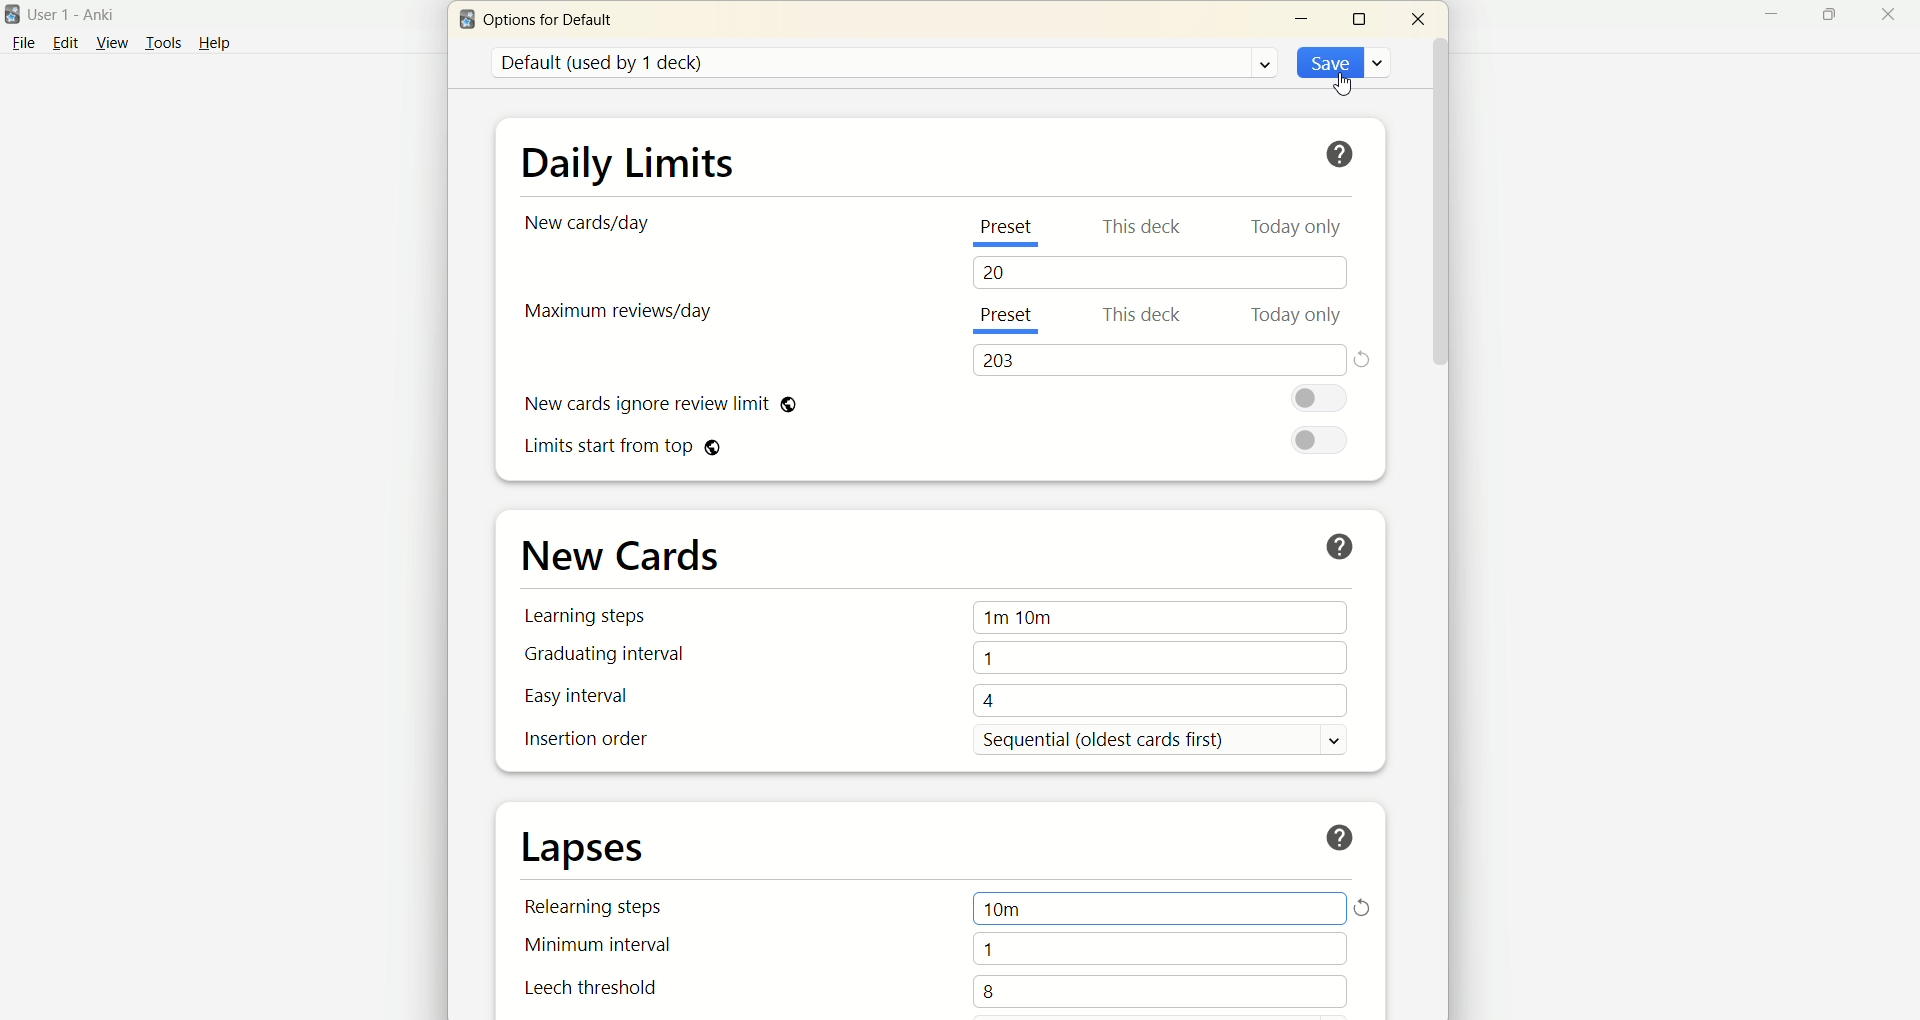 This screenshot has height=1020, width=1920. Describe the element at coordinates (1013, 319) in the screenshot. I see `present` at that location.